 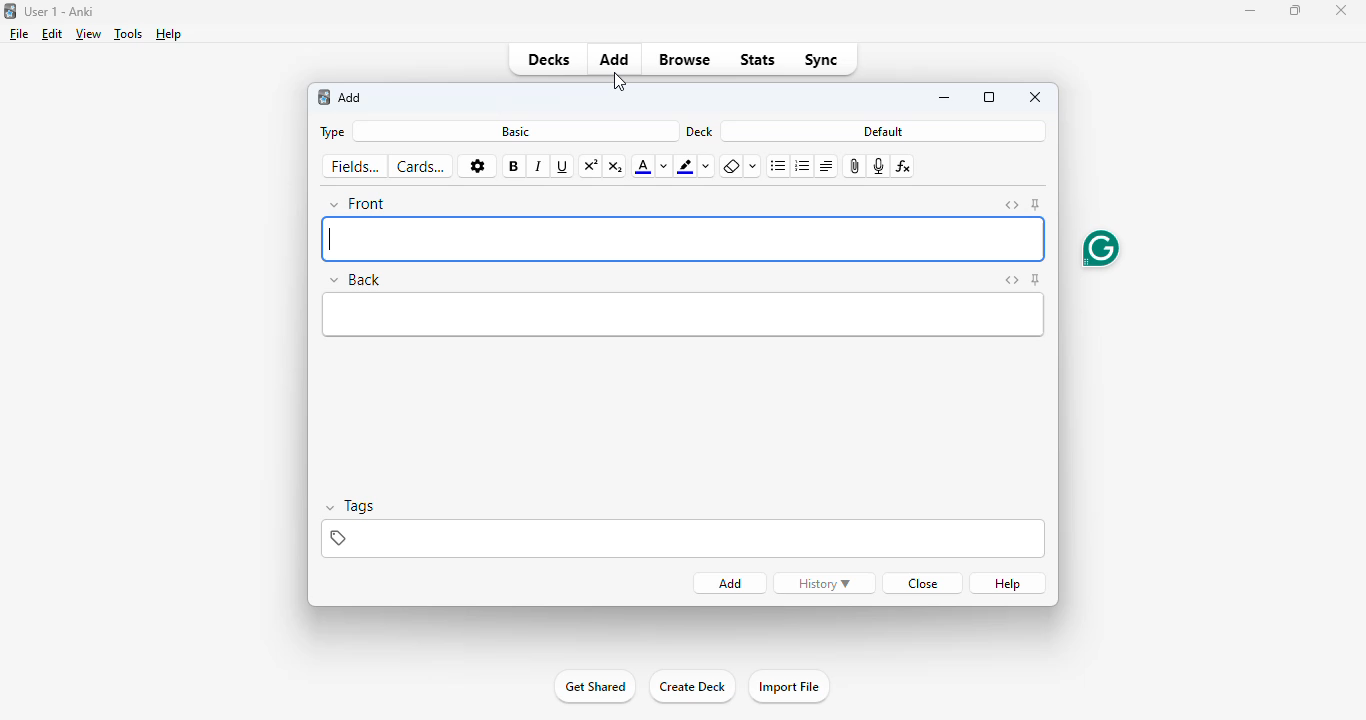 What do you see at coordinates (824, 583) in the screenshot?
I see `history` at bounding box center [824, 583].